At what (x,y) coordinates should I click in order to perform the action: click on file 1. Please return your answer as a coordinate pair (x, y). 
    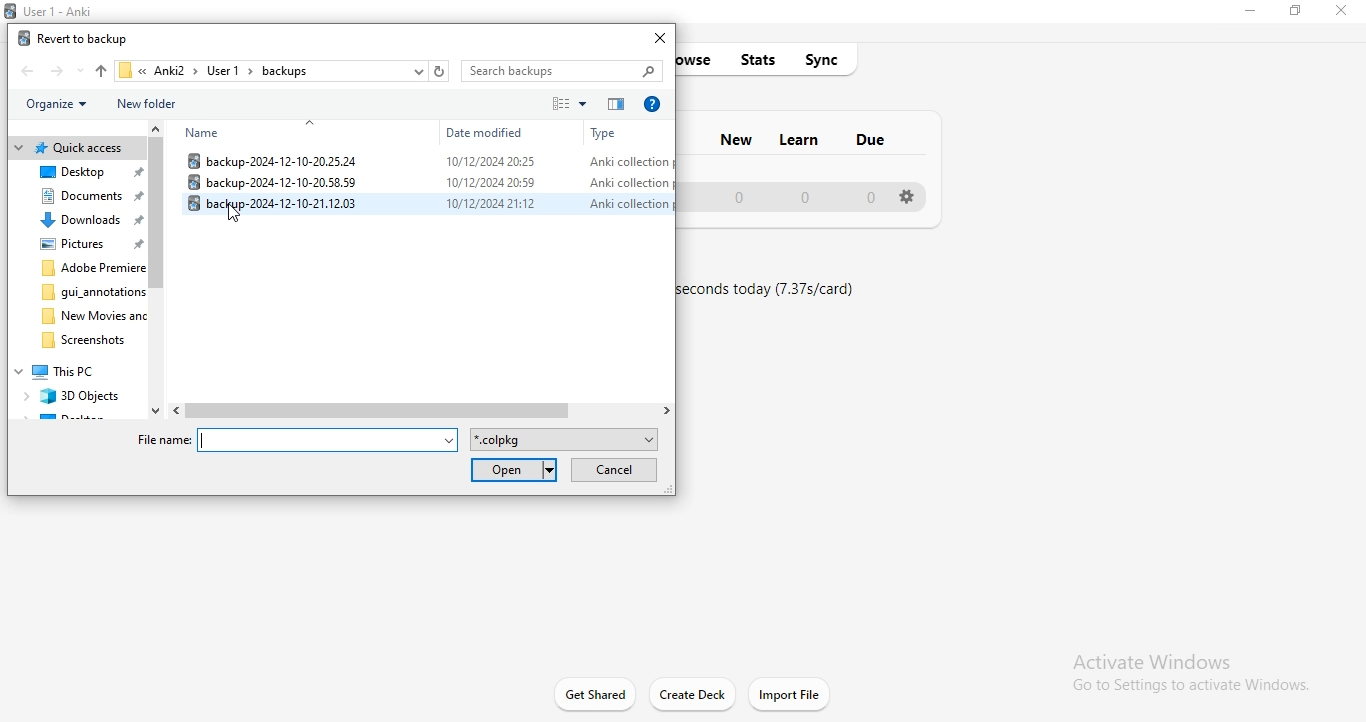
    Looking at the image, I should click on (424, 160).